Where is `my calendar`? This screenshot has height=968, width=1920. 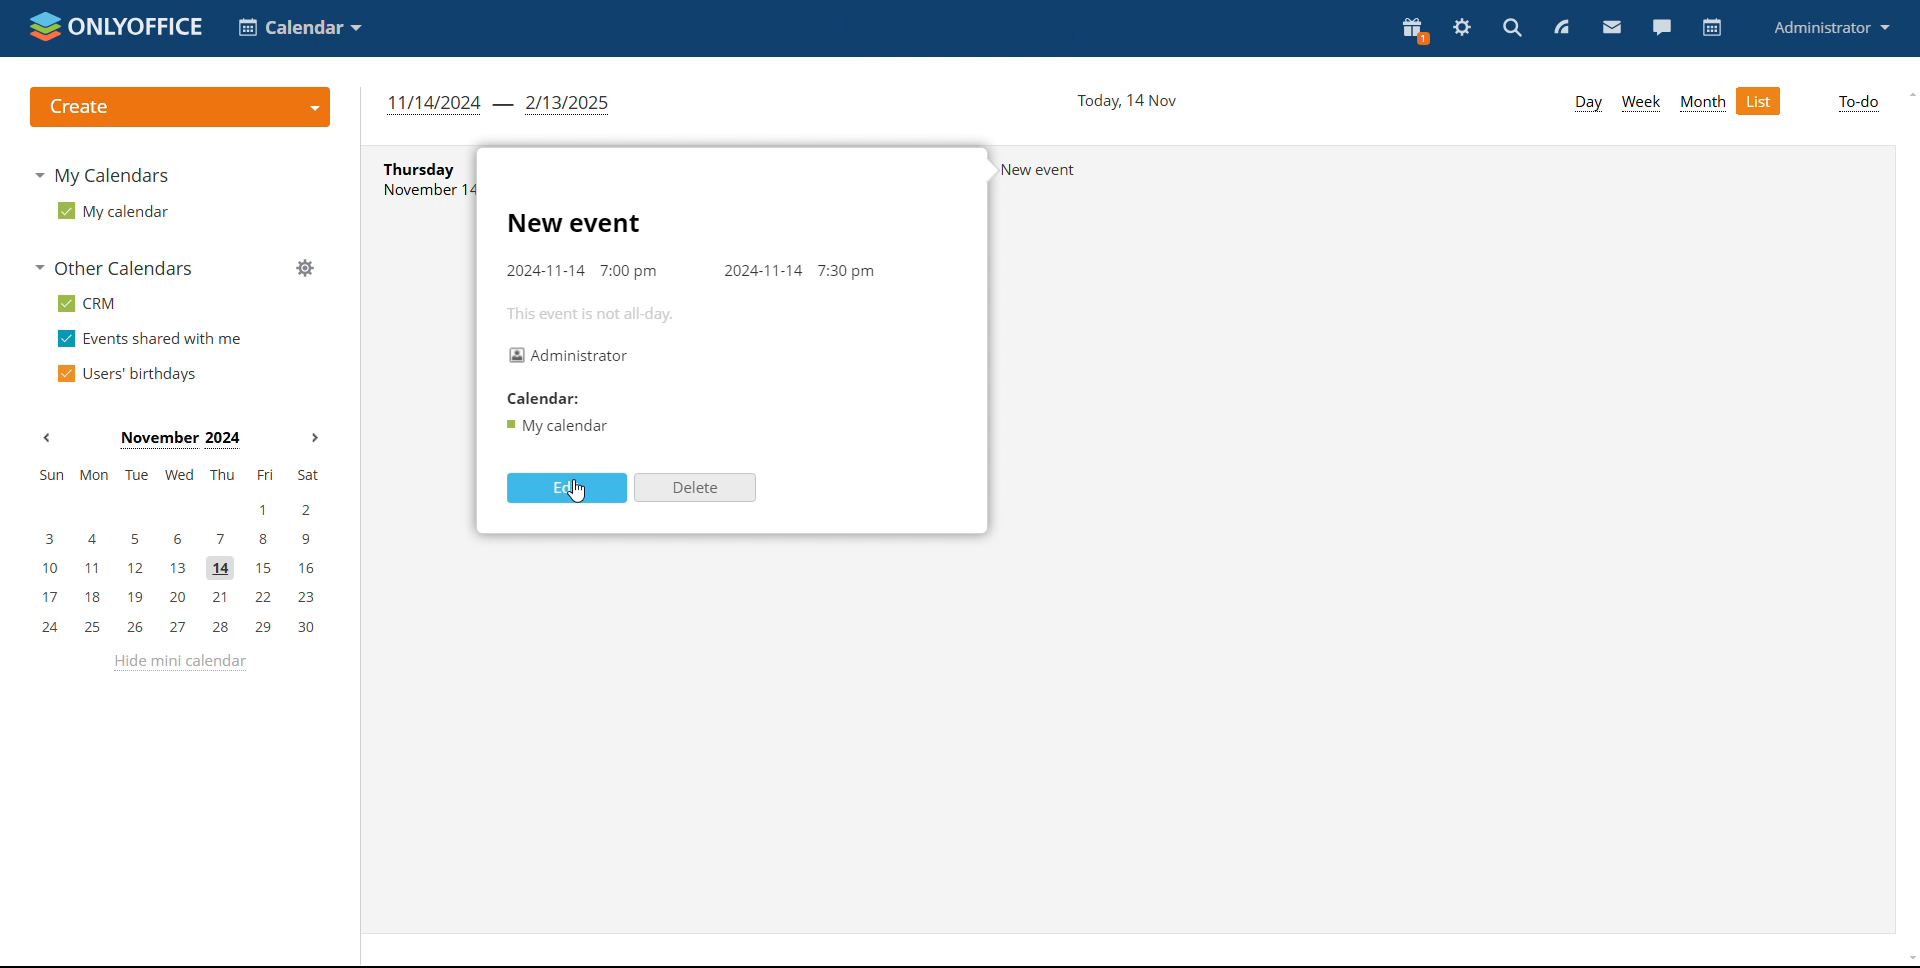 my calendar is located at coordinates (114, 210).